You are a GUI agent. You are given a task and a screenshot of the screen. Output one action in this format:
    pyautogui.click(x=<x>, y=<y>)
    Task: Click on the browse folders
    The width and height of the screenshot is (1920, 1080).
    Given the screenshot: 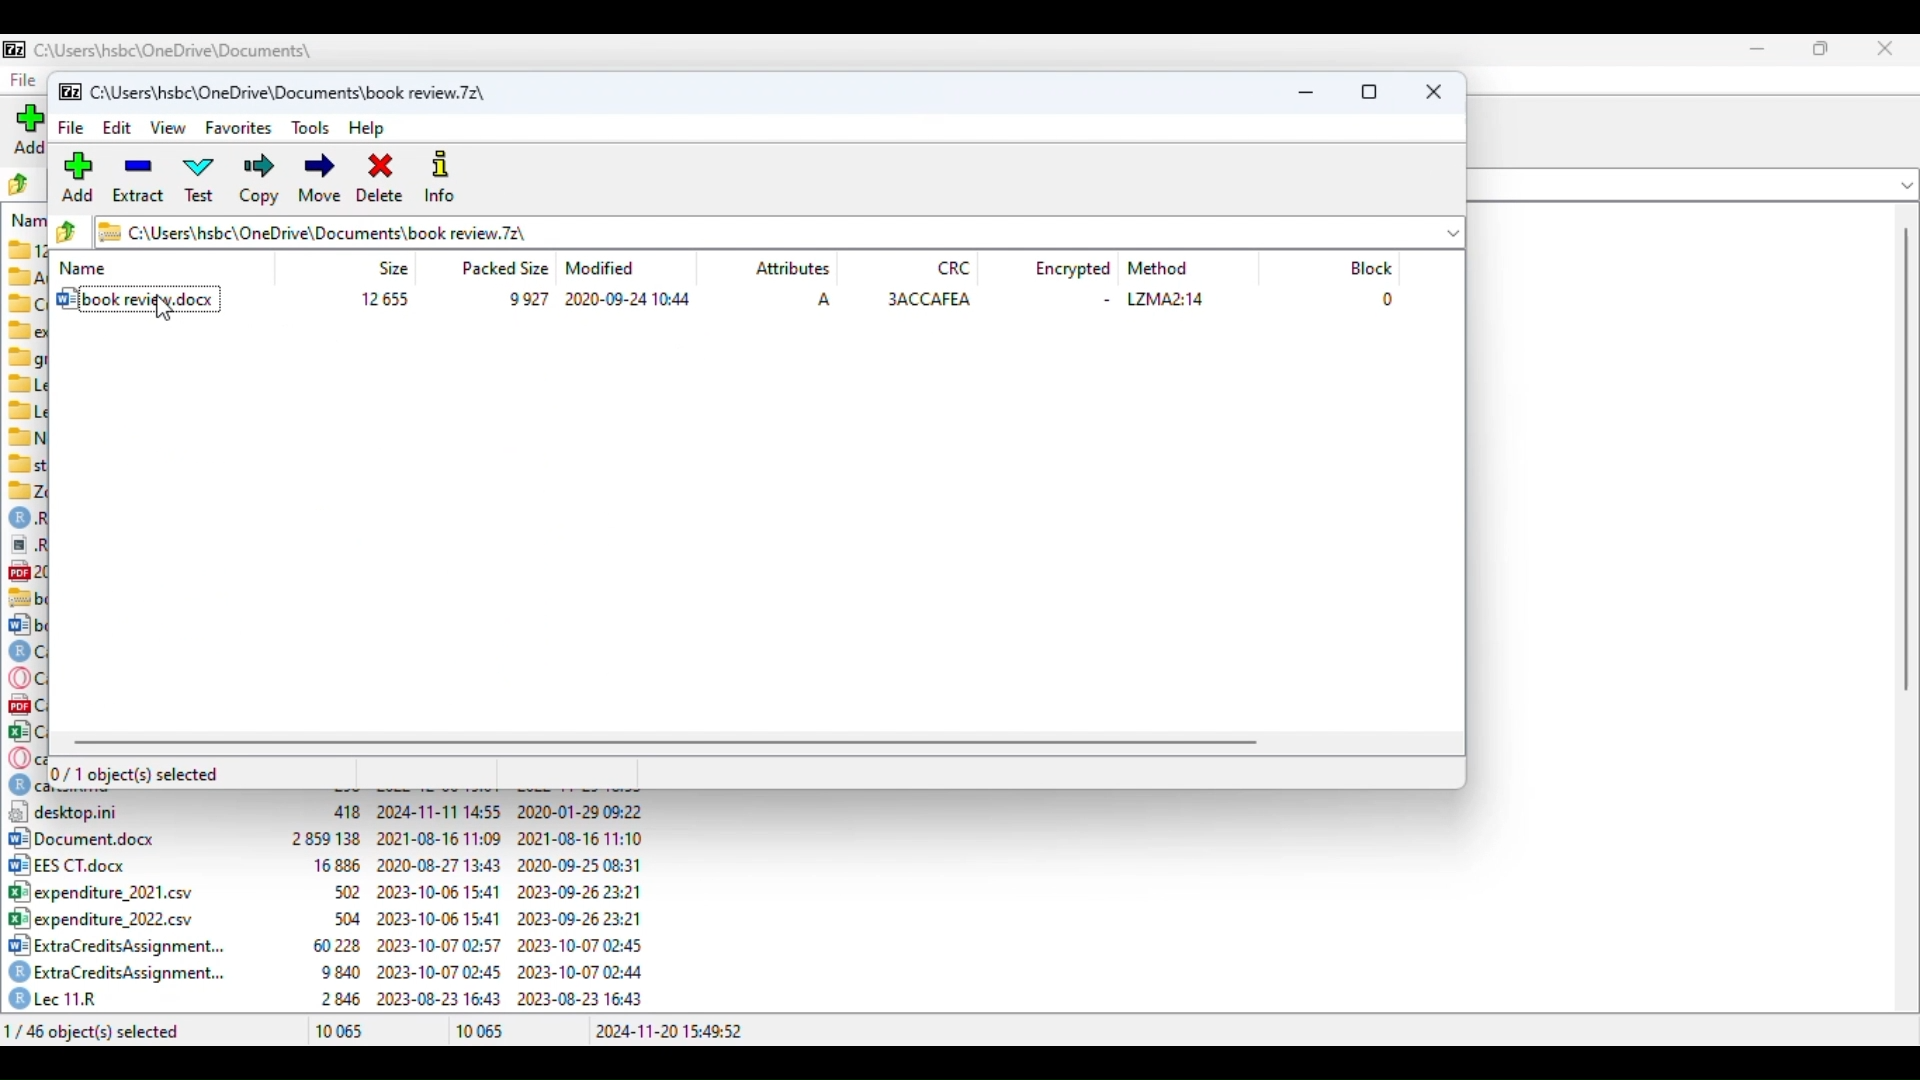 What is the action you would take?
    pyautogui.click(x=65, y=233)
    